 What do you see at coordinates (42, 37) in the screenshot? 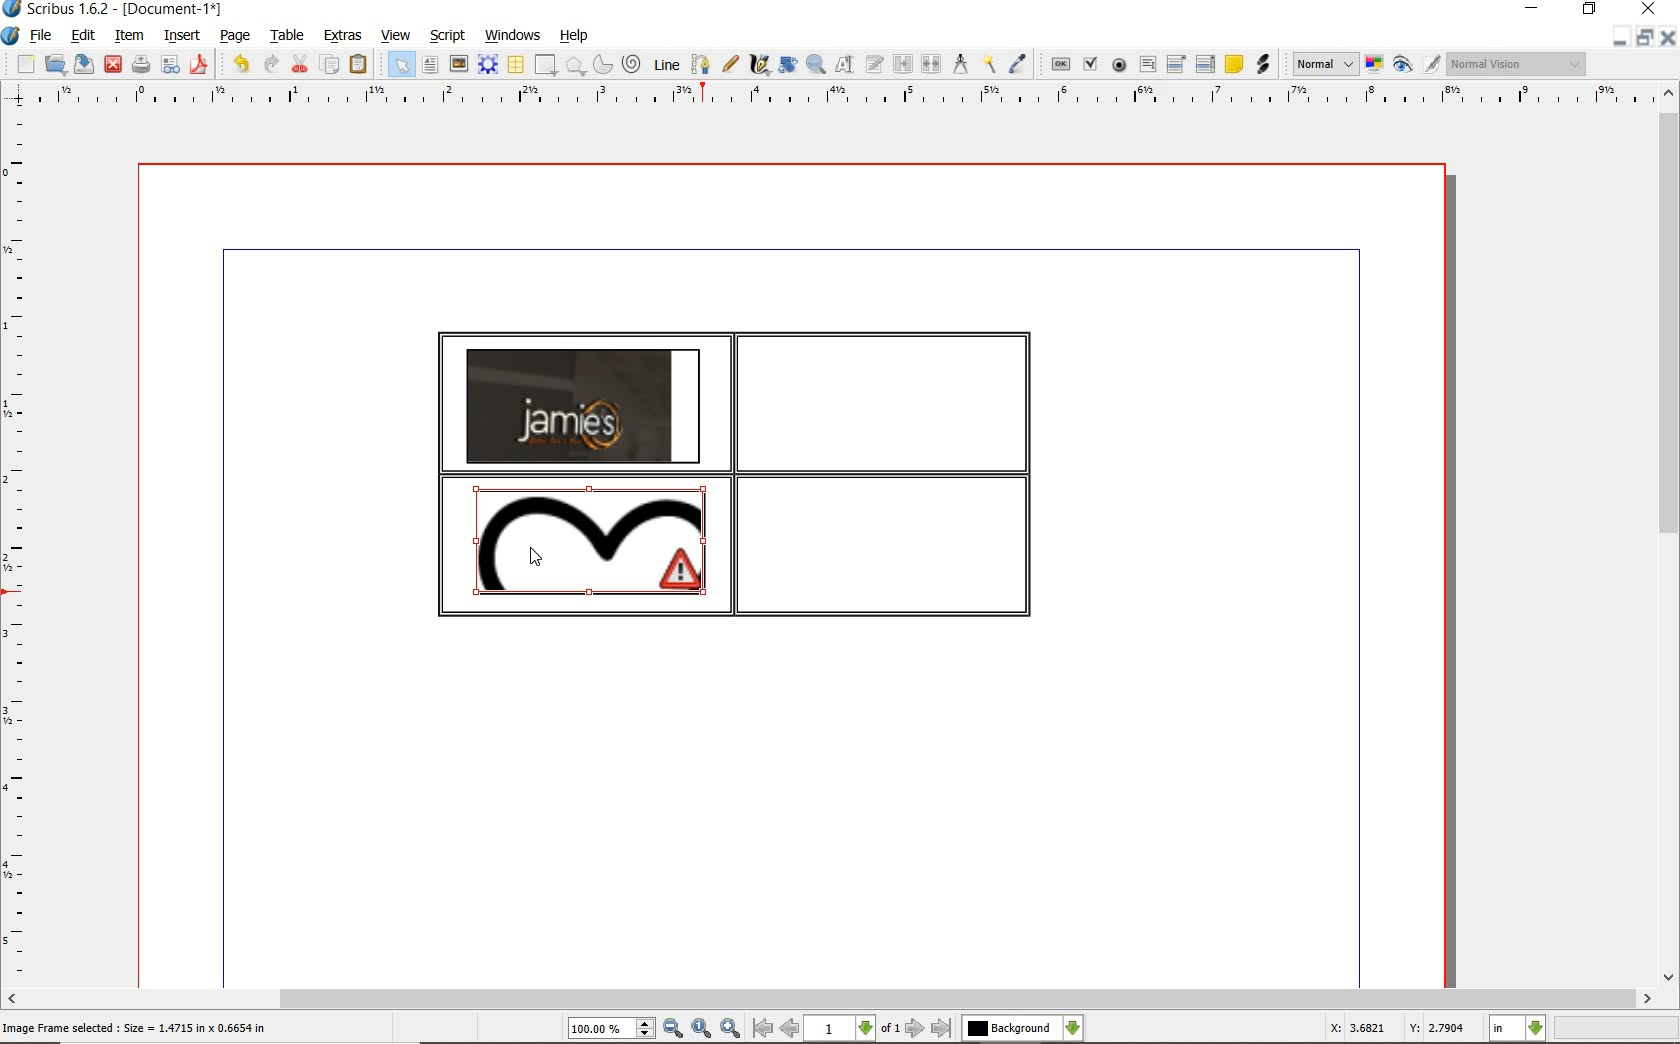
I see `file` at bounding box center [42, 37].